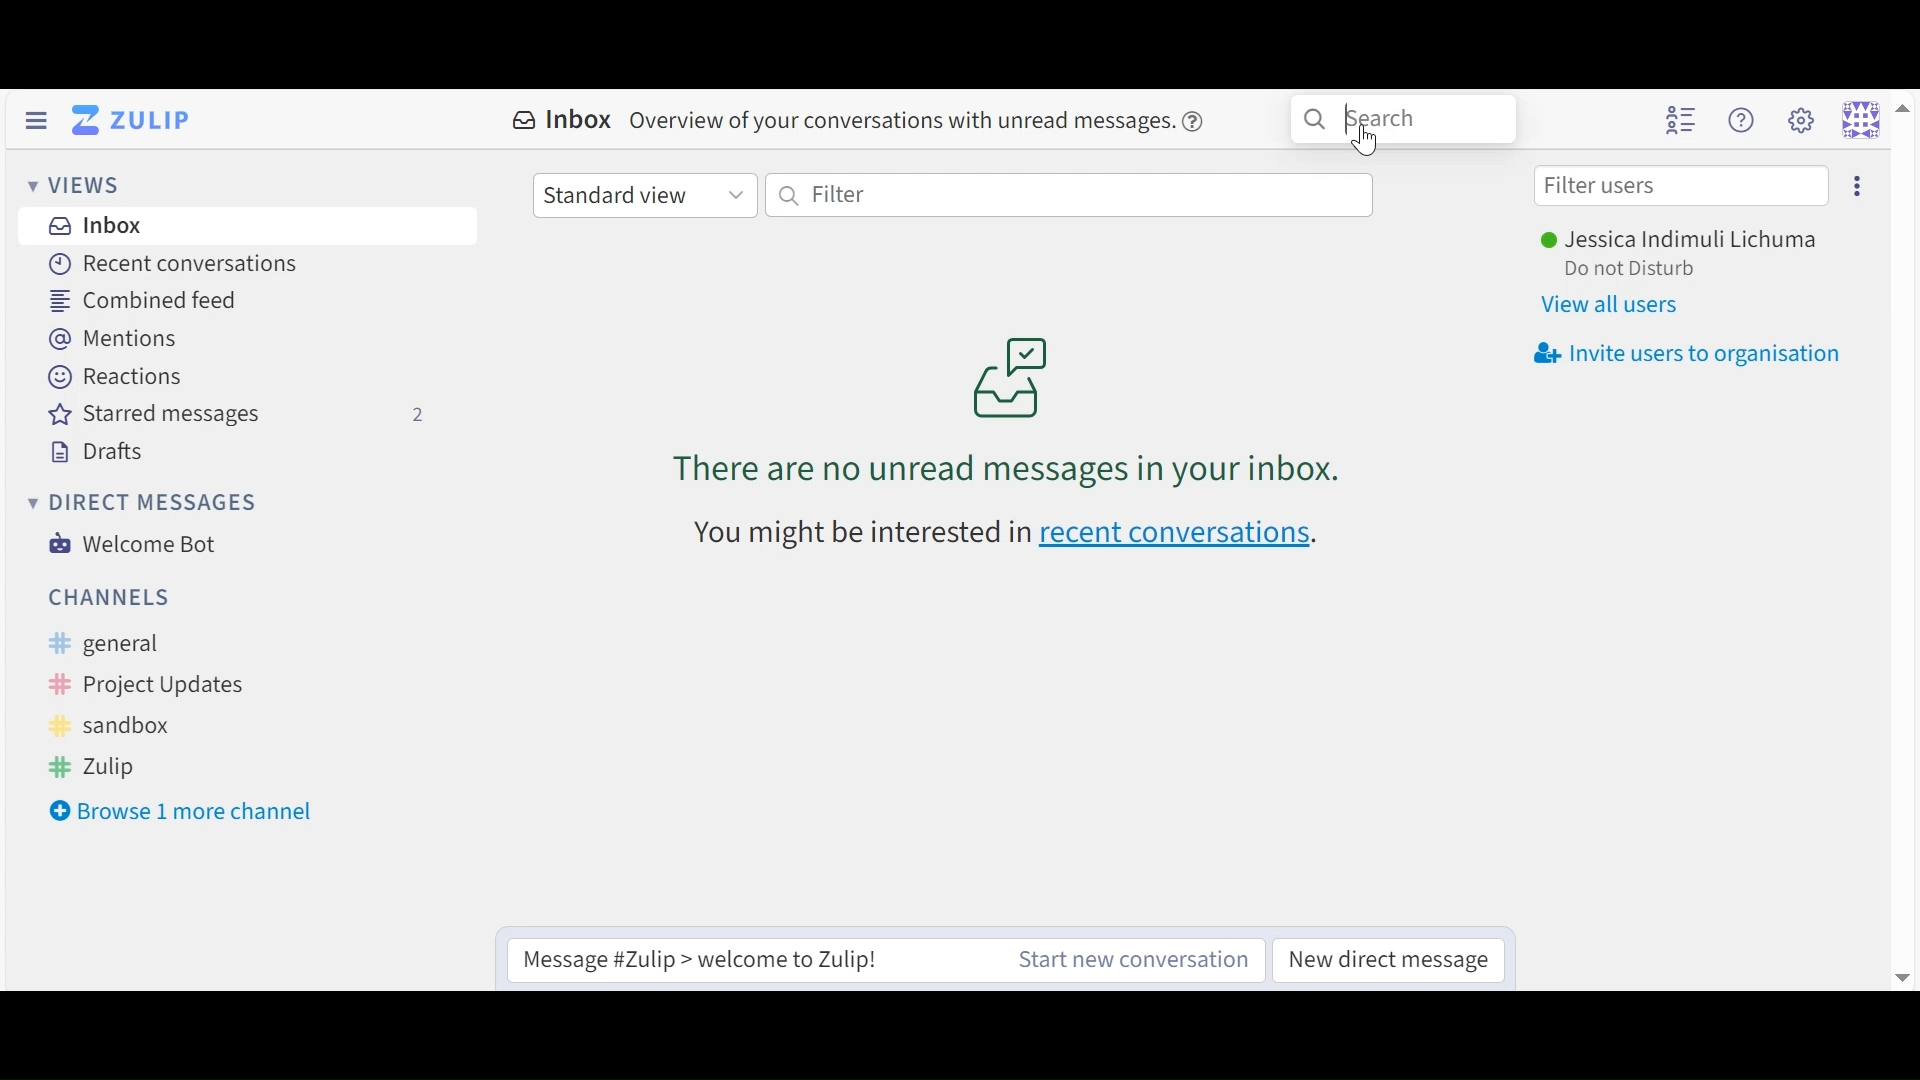  I want to click on Reactions, so click(119, 378).